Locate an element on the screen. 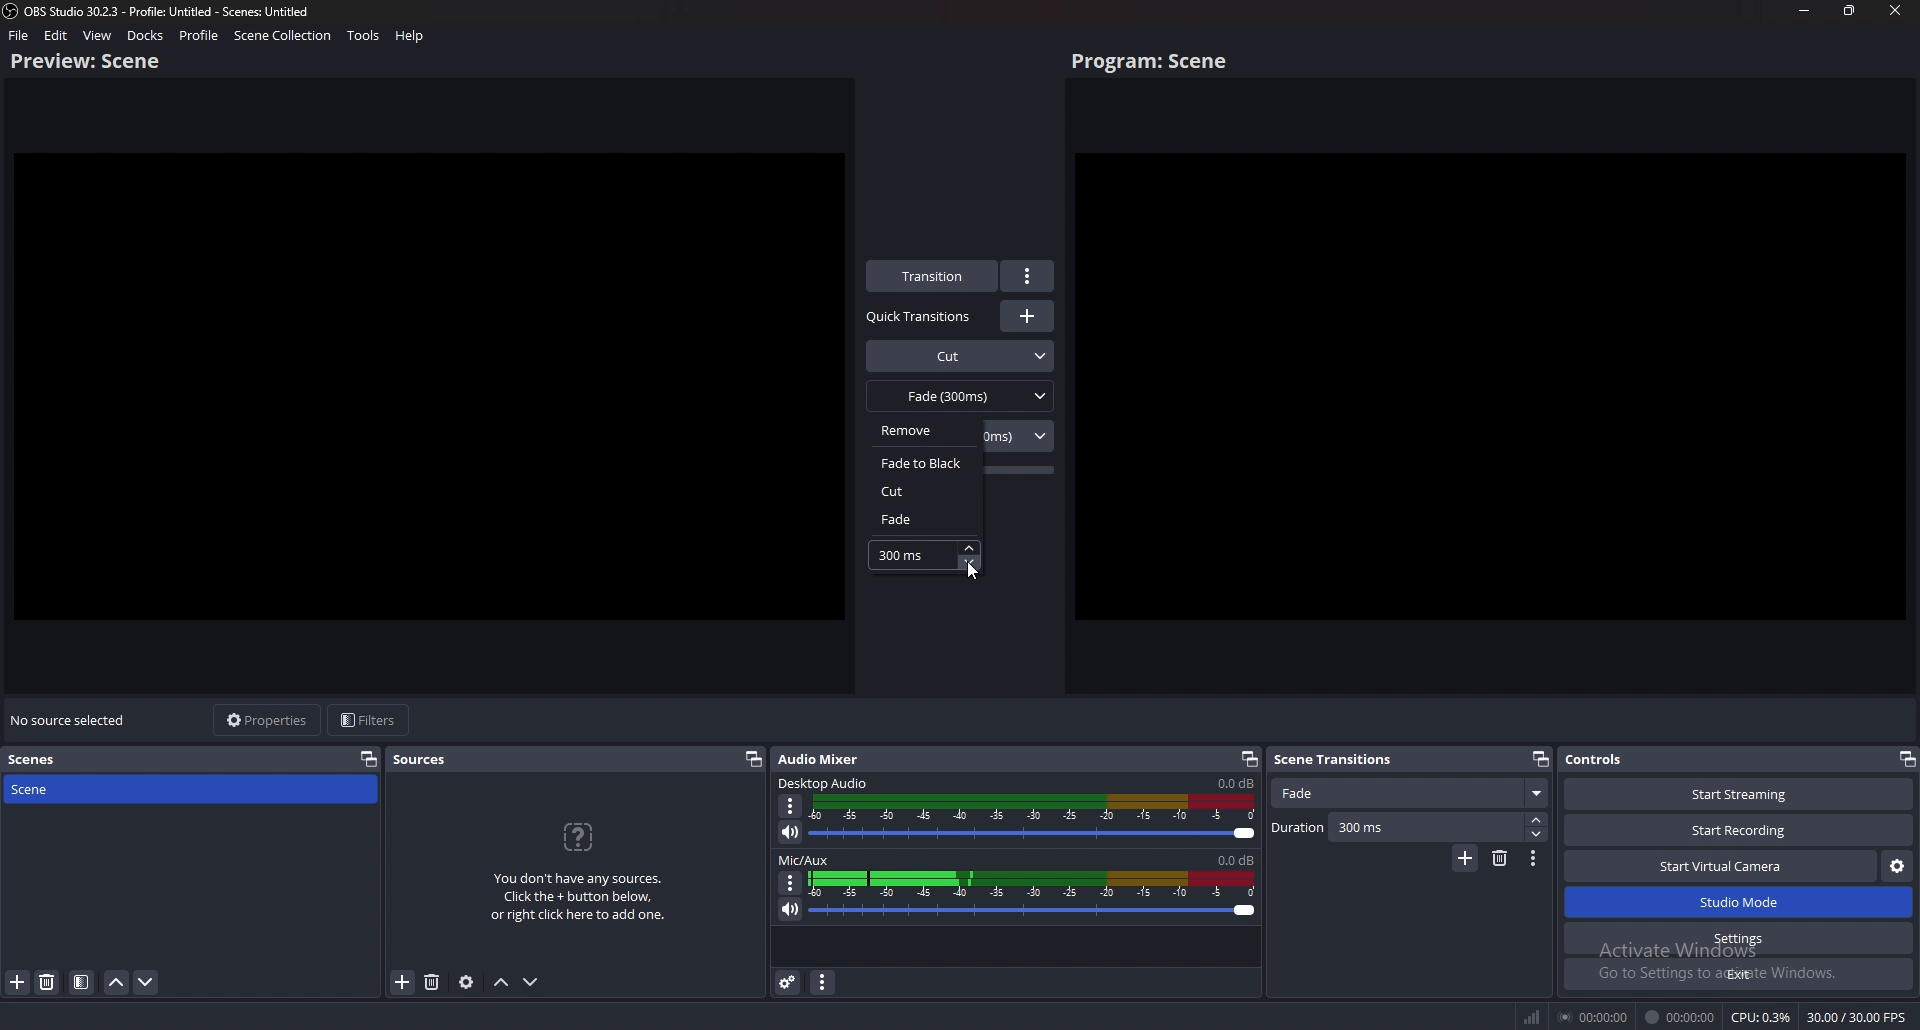  scene collection is located at coordinates (282, 36).